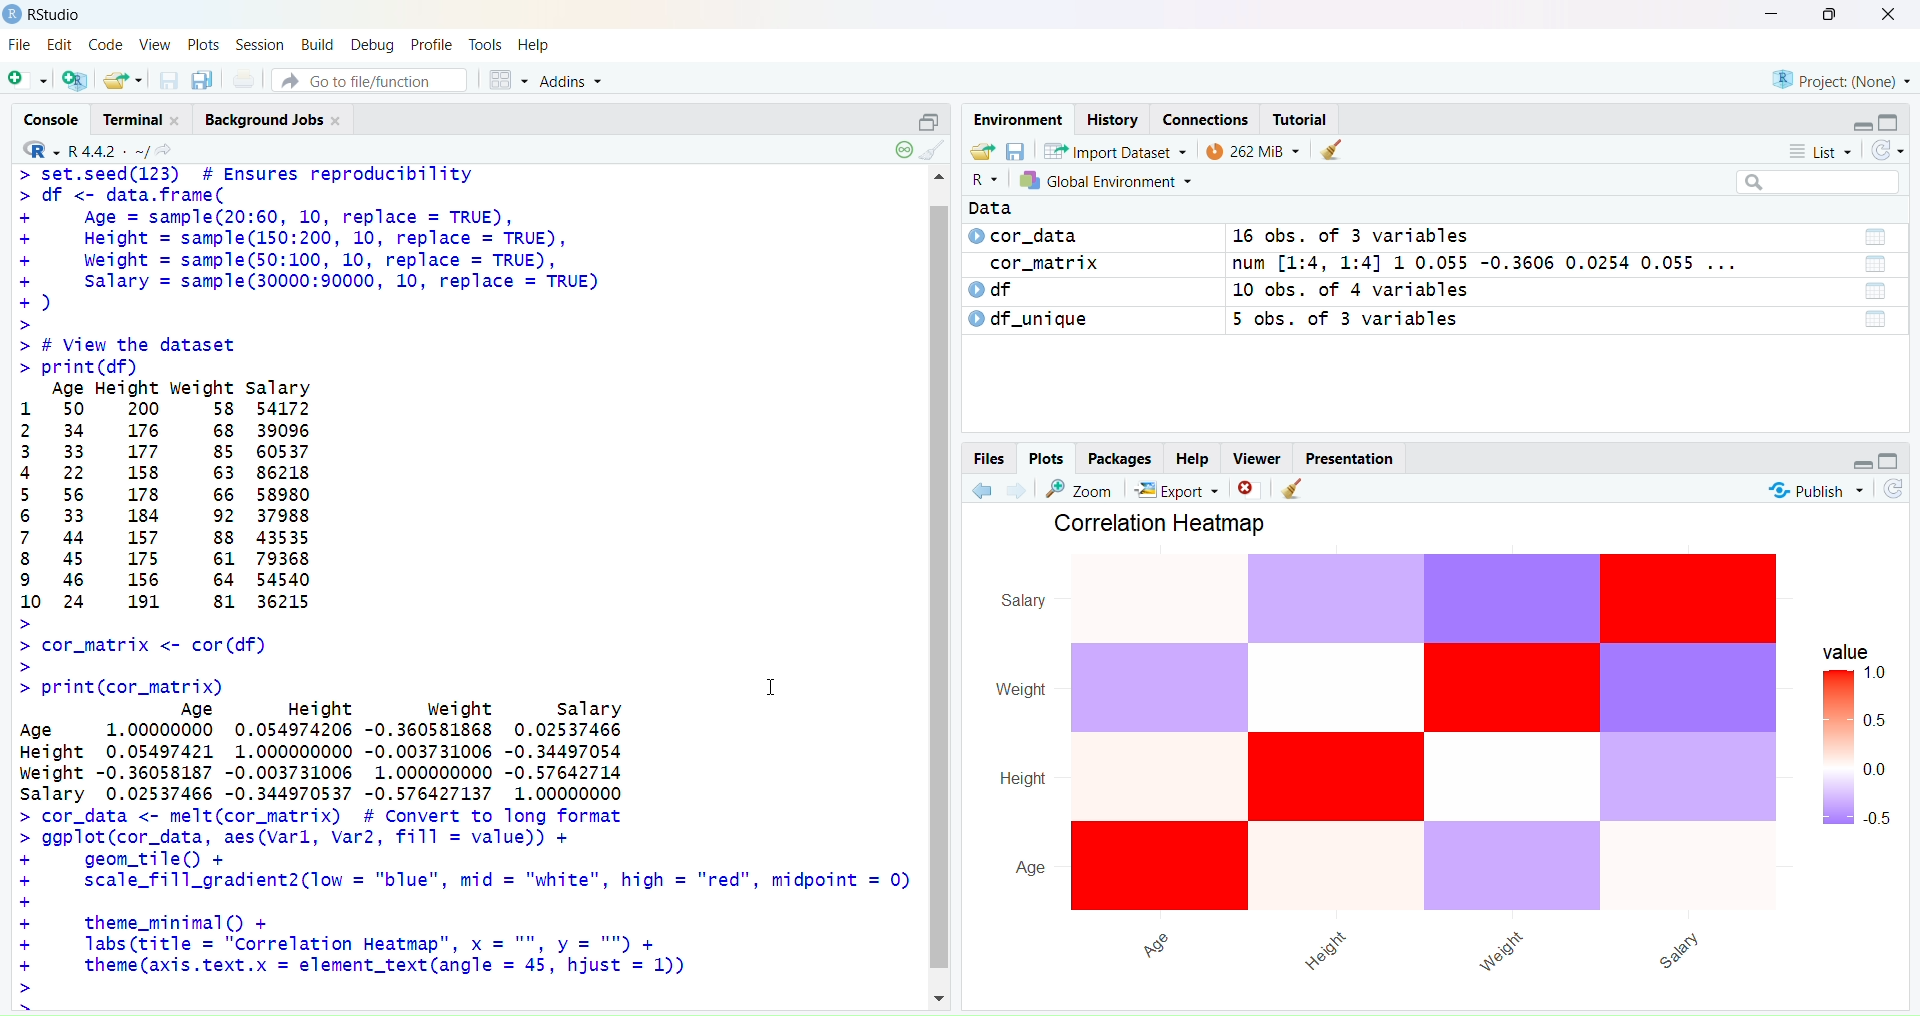 The image size is (1920, 1016). What do you see at coordinates (110, 149) in the screenshot?
I see `R442/ ~/` at bounding box center [110, 149].